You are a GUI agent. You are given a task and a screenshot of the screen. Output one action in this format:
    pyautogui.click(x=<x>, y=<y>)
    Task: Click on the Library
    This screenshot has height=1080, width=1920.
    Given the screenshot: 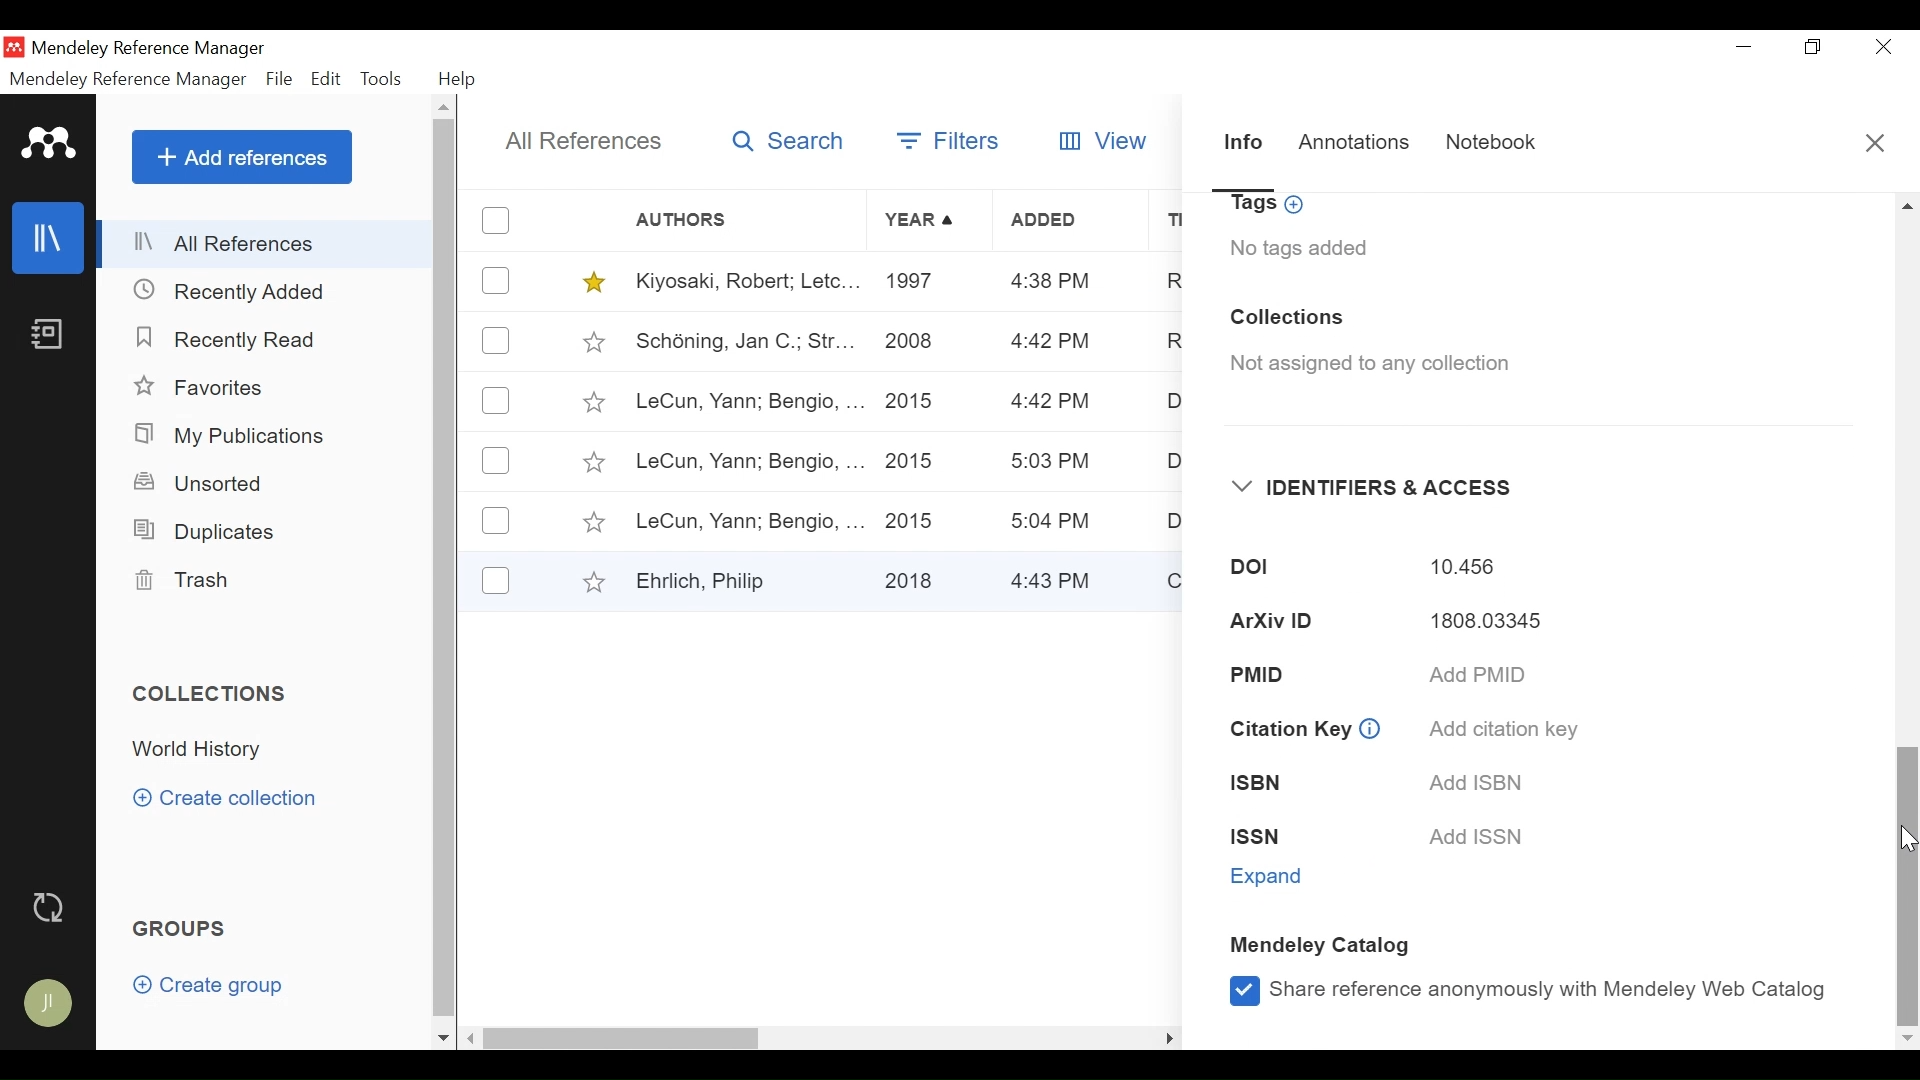 What is the action you would take?
    pyautogui.click(x=45, y=238)
    